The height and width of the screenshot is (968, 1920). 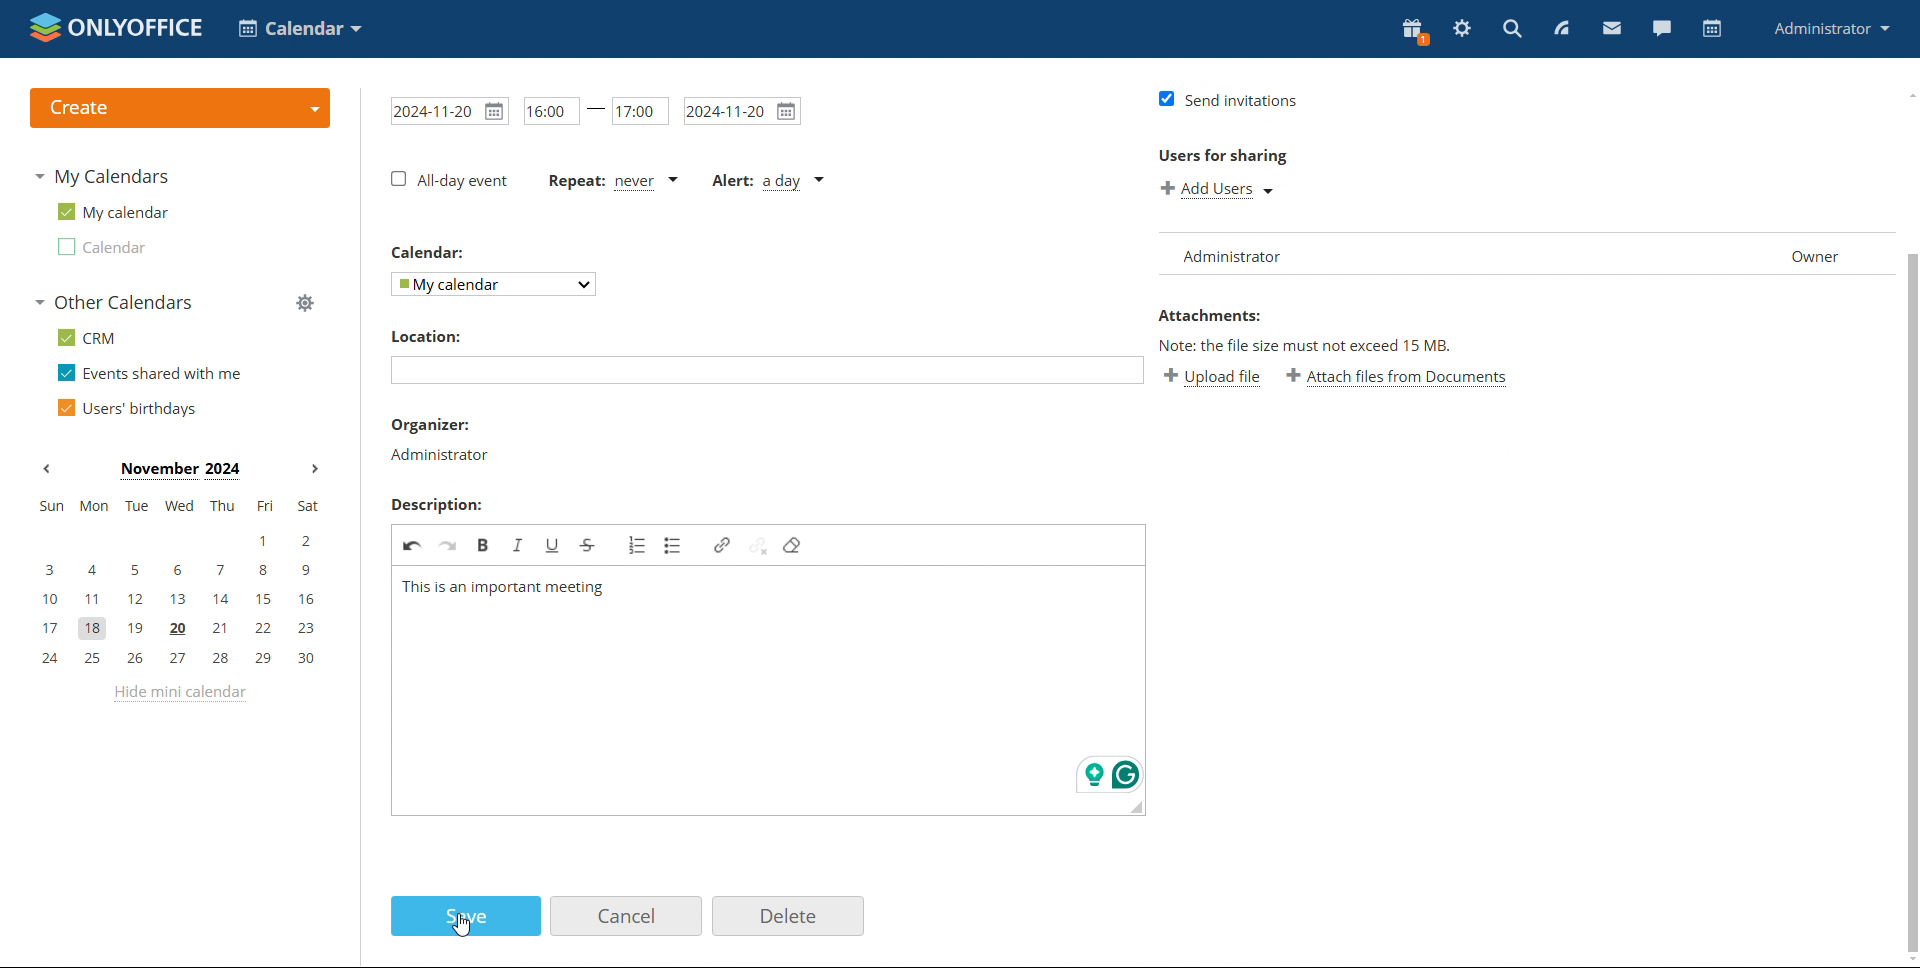 What do you see at coordinates (1566, 27) in the screenshot?
I see `feed` at bounding box center [1566, 27].